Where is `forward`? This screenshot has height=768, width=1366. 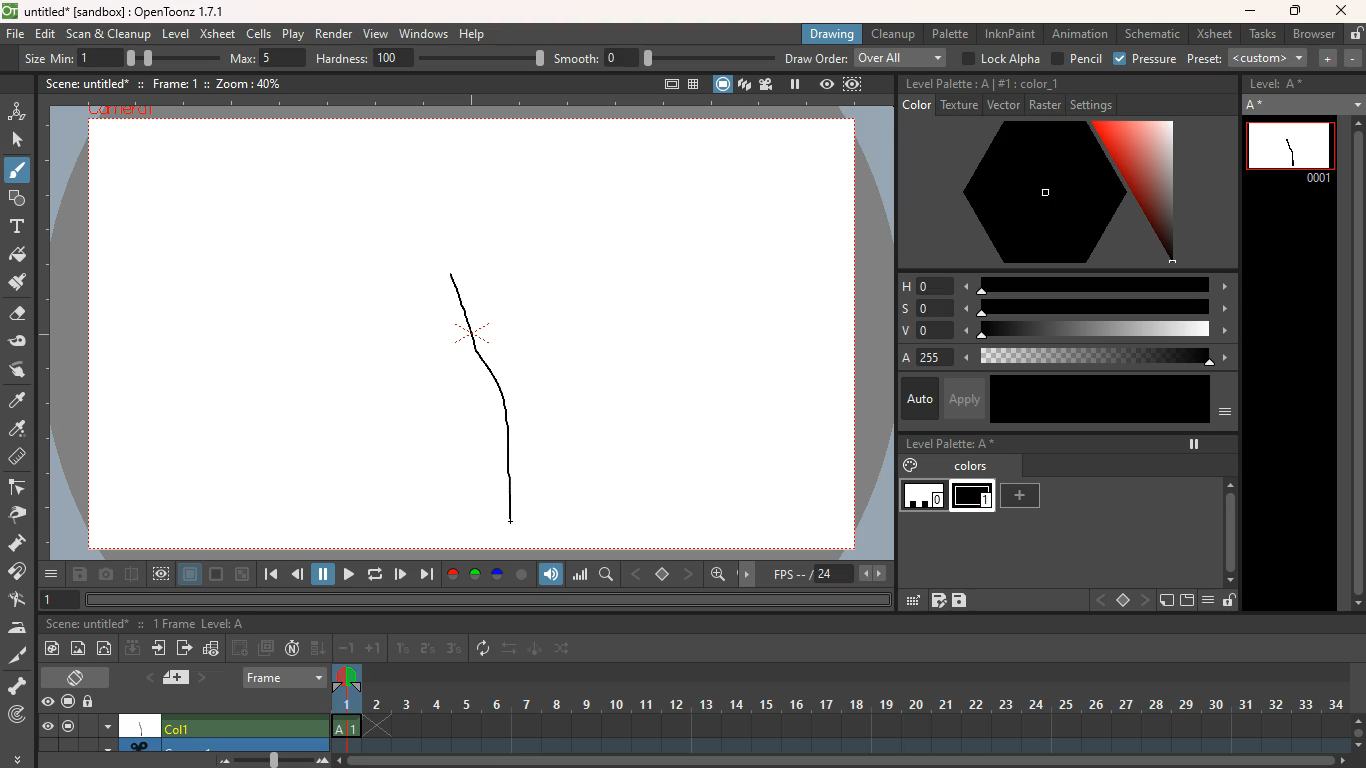 forward is located at coordinates (184, 650).